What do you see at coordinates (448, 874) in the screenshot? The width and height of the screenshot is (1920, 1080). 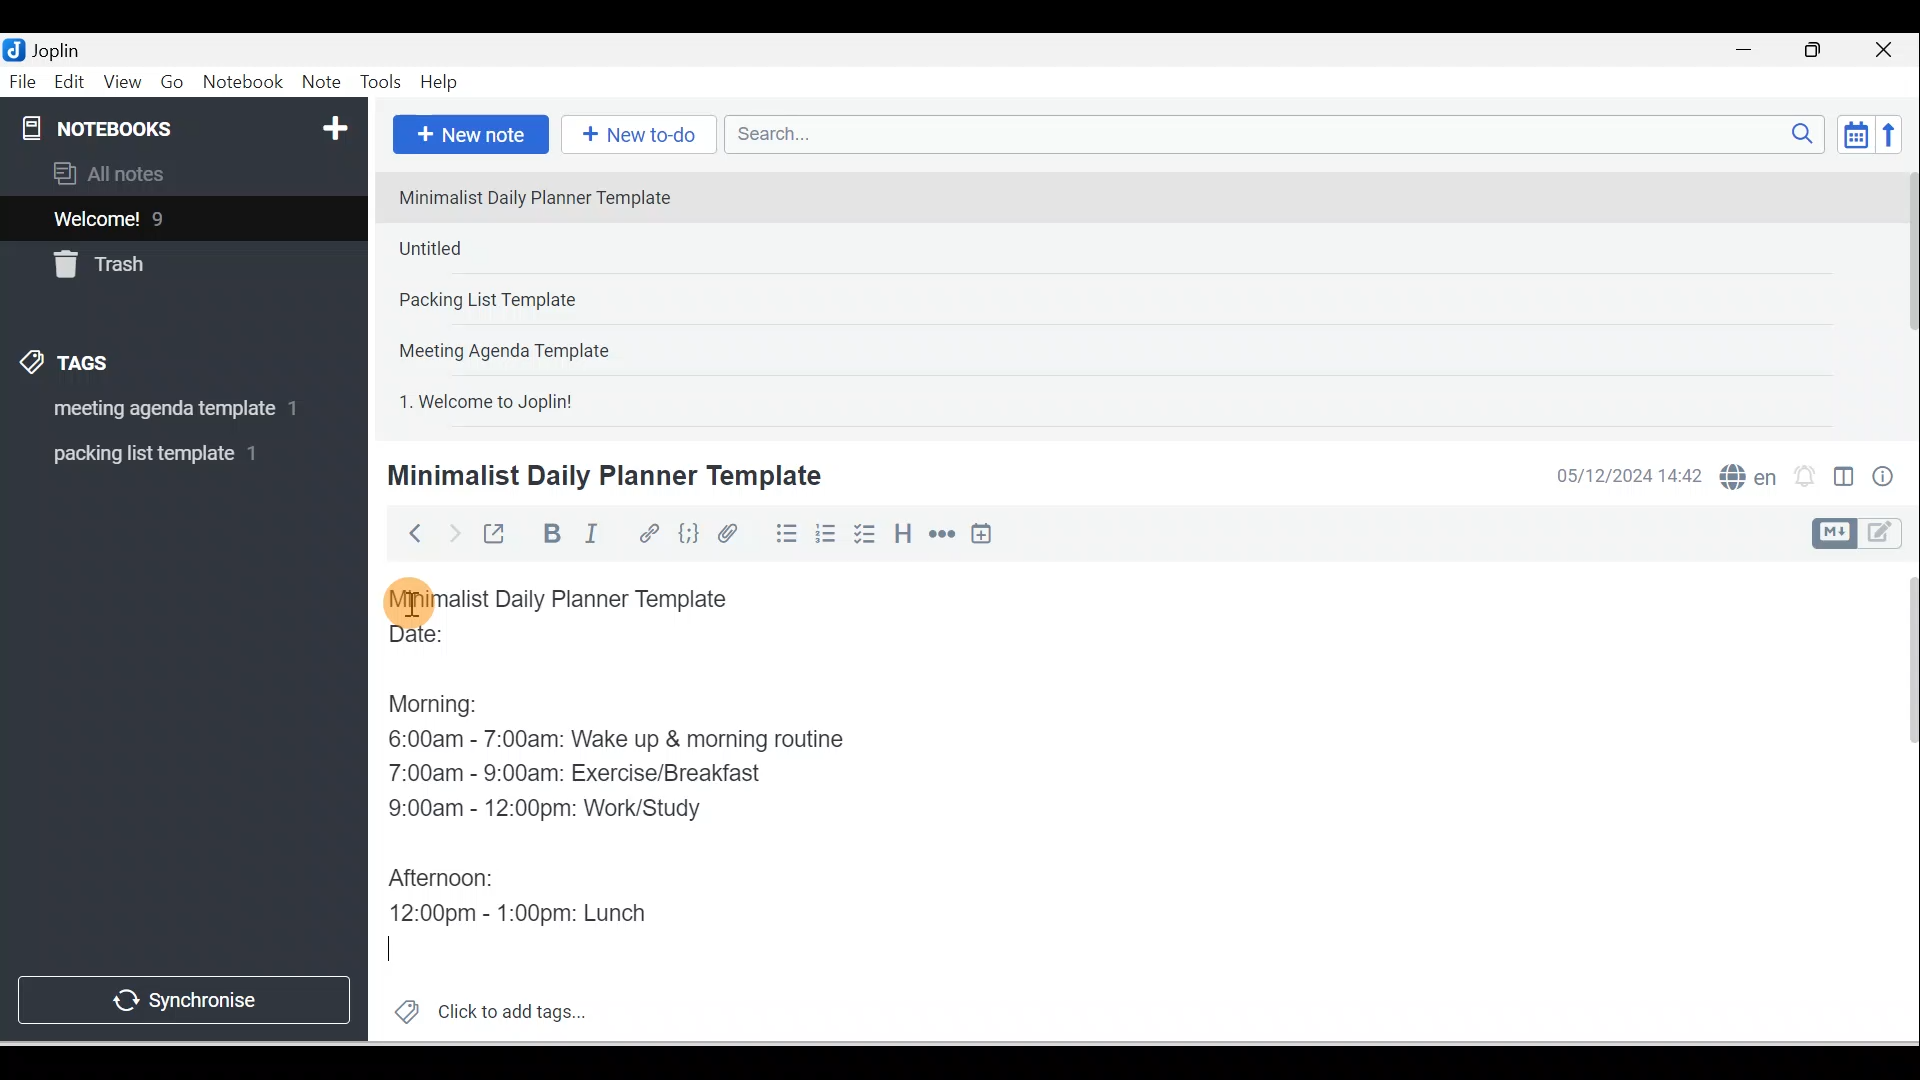 I see `Afternoon:` at bounding box center [448, 874].